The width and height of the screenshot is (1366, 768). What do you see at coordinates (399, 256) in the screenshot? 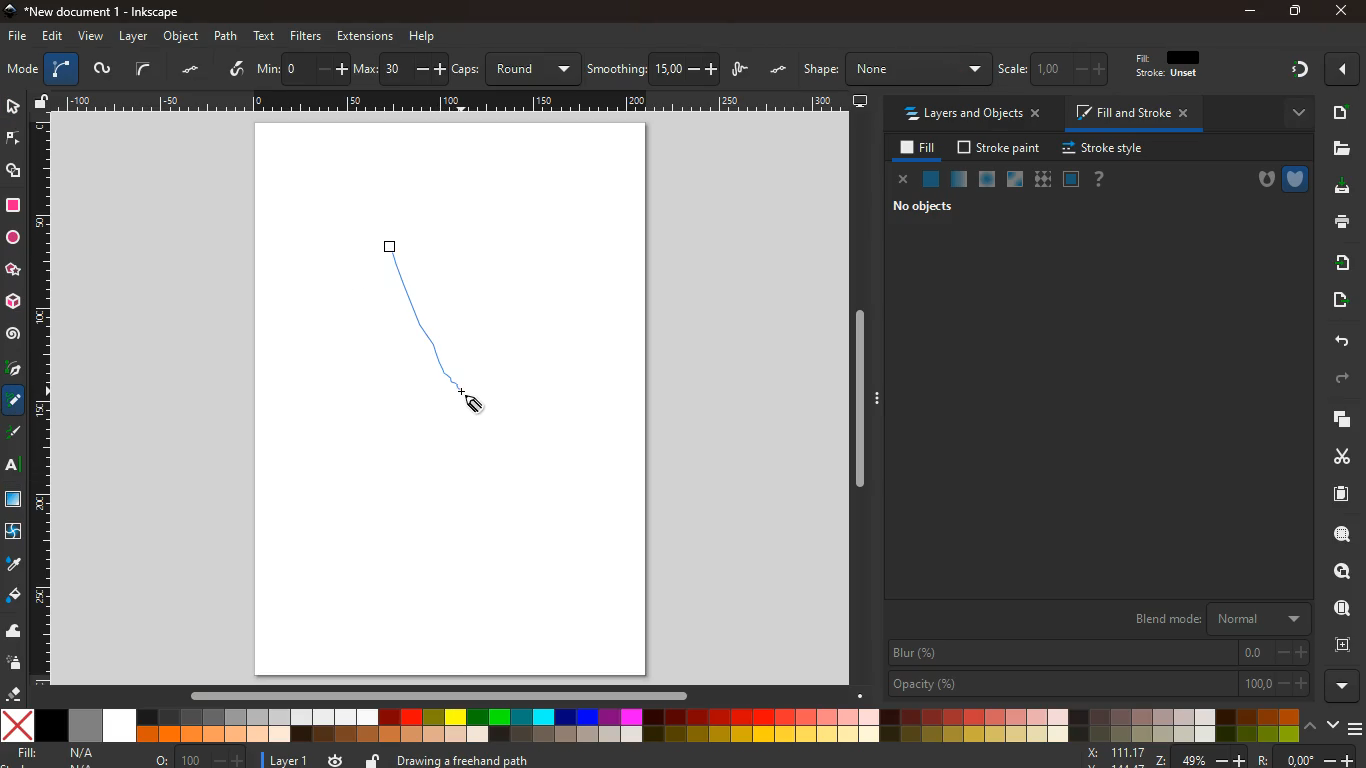
I see `draw` at bounding box center [399, 256].